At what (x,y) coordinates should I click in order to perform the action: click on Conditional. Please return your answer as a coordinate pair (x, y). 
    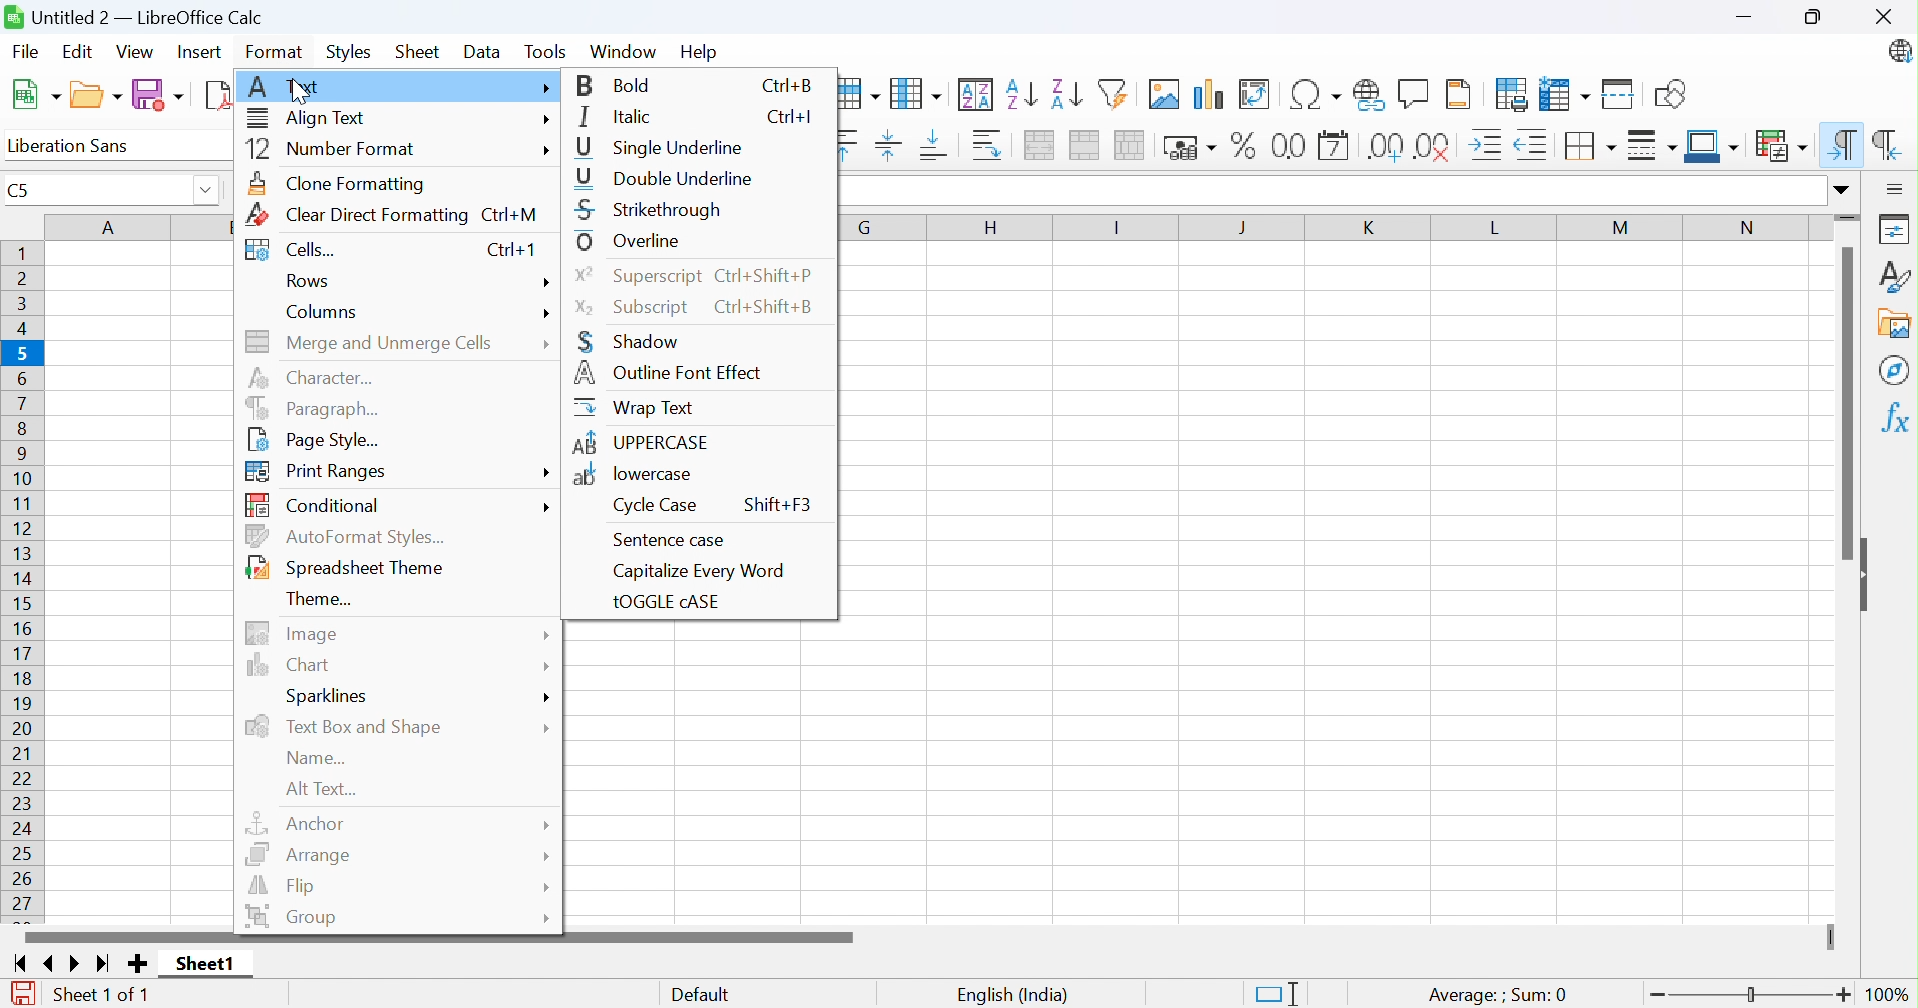
    Looking at the image, I should click on (319, 504).